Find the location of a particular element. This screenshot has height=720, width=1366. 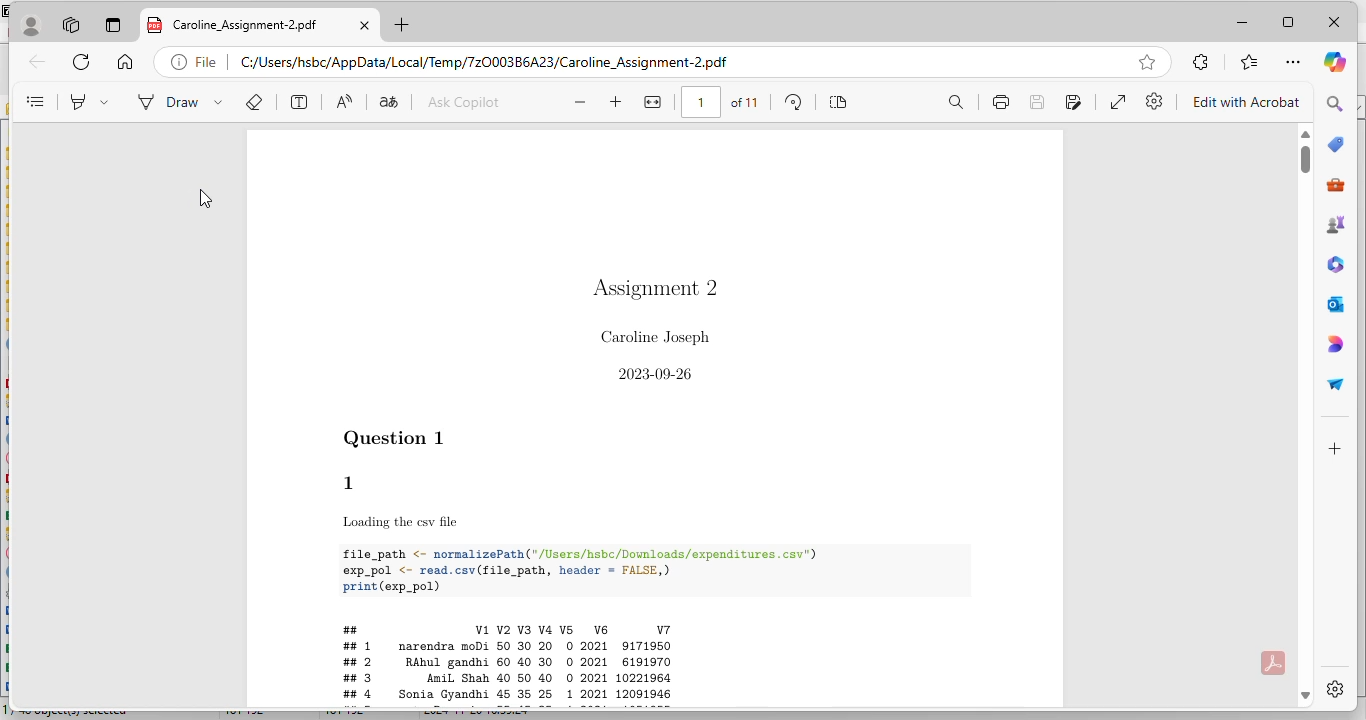

powered by adobe acrobat is located at coordinates (1273, 663).